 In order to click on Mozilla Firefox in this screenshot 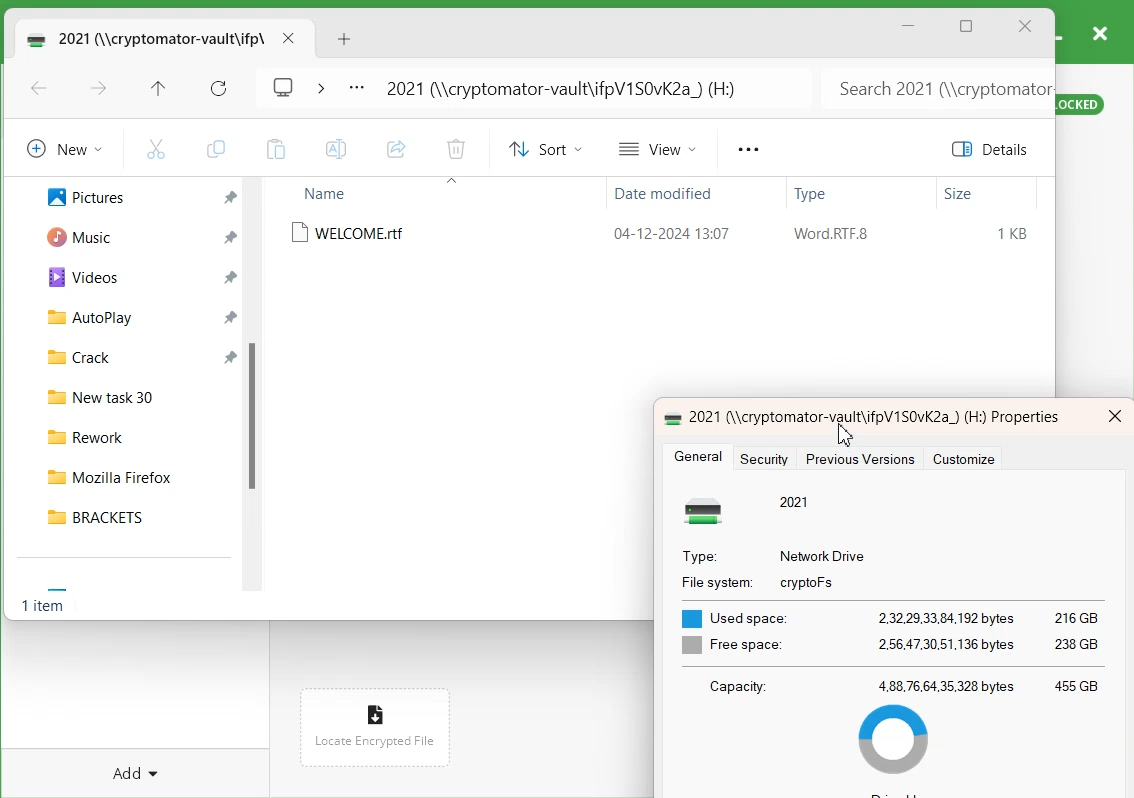, I will do `click(131, 473)`.